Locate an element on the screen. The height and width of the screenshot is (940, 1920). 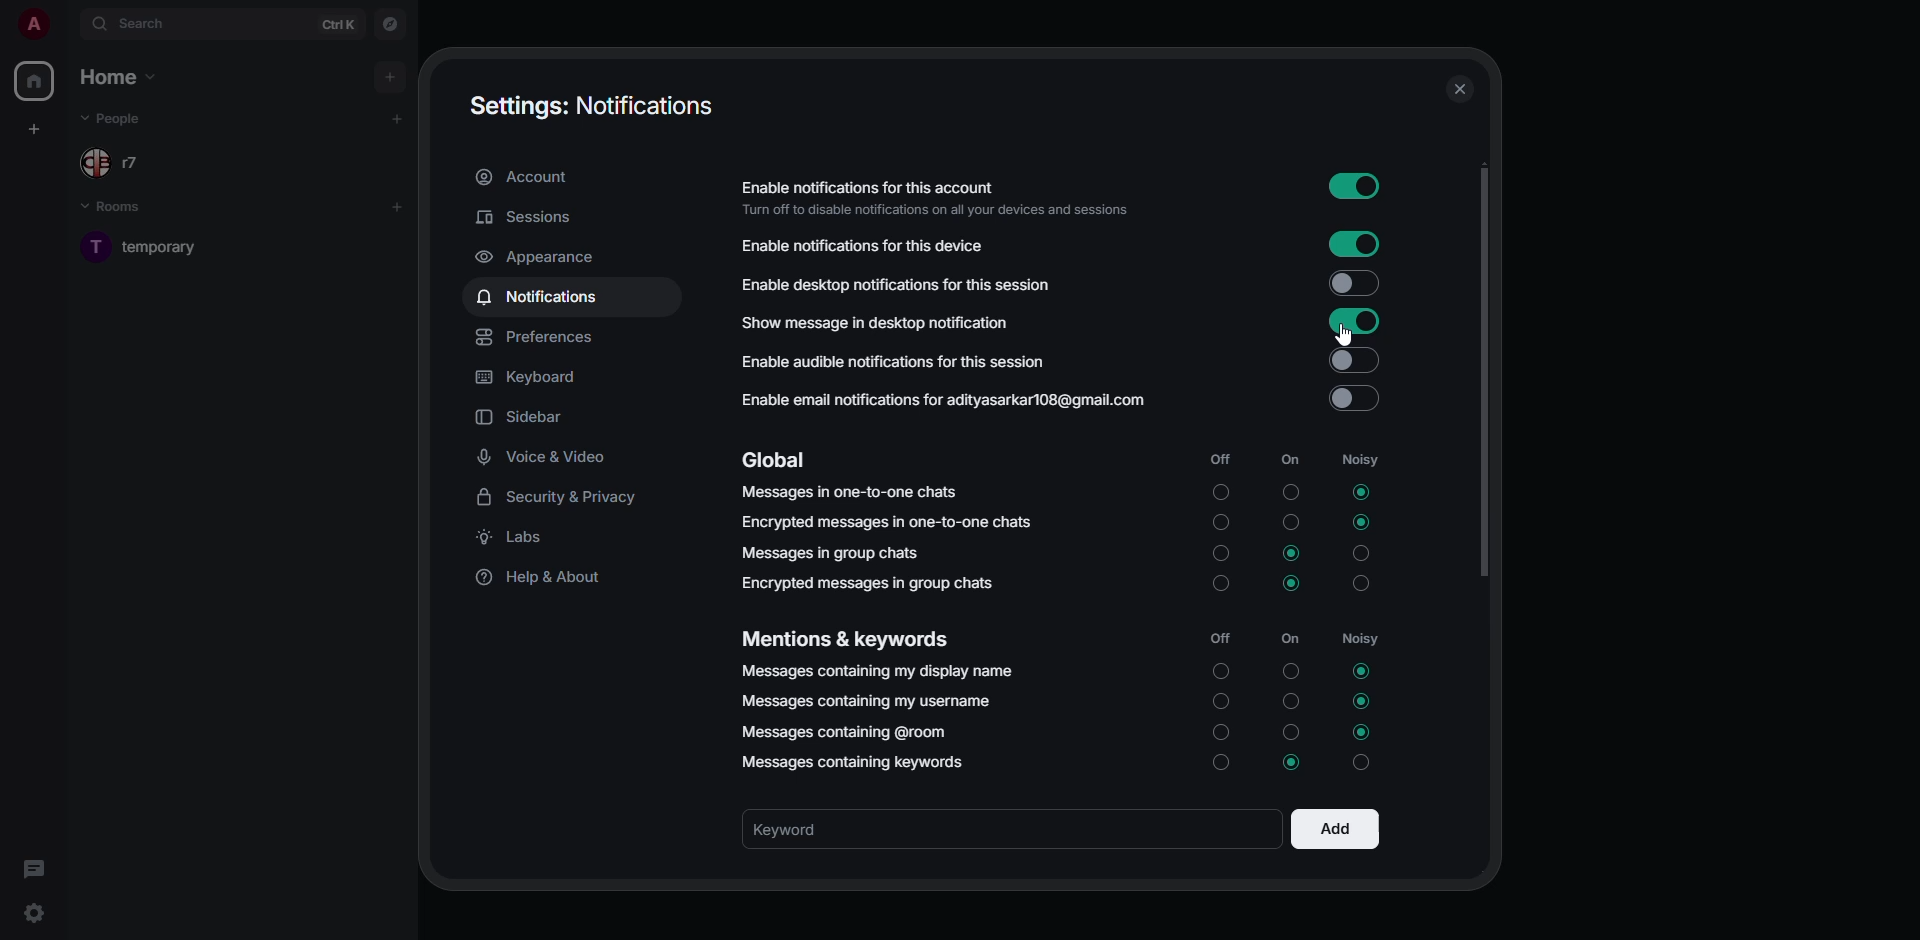
enabled is located at coordinates (1356, 185).